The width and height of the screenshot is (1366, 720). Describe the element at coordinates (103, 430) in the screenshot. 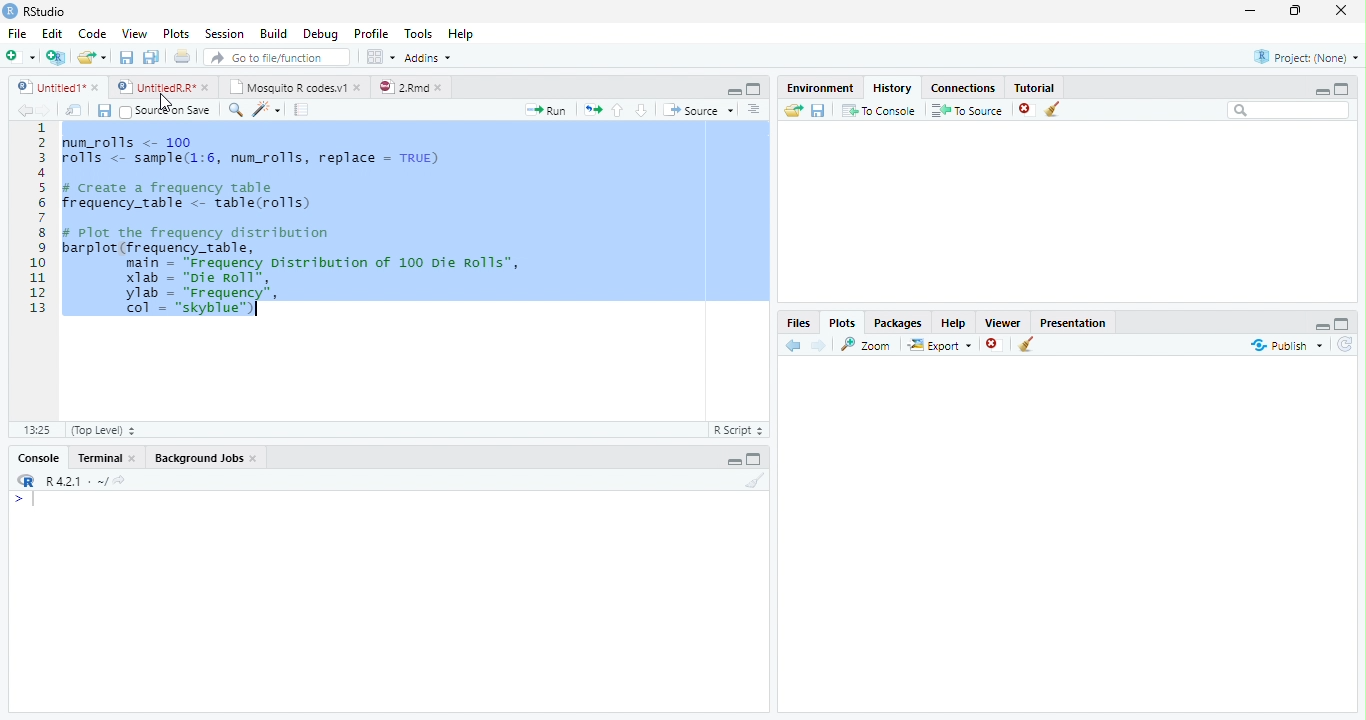

I see `(Top Level)` at that location.